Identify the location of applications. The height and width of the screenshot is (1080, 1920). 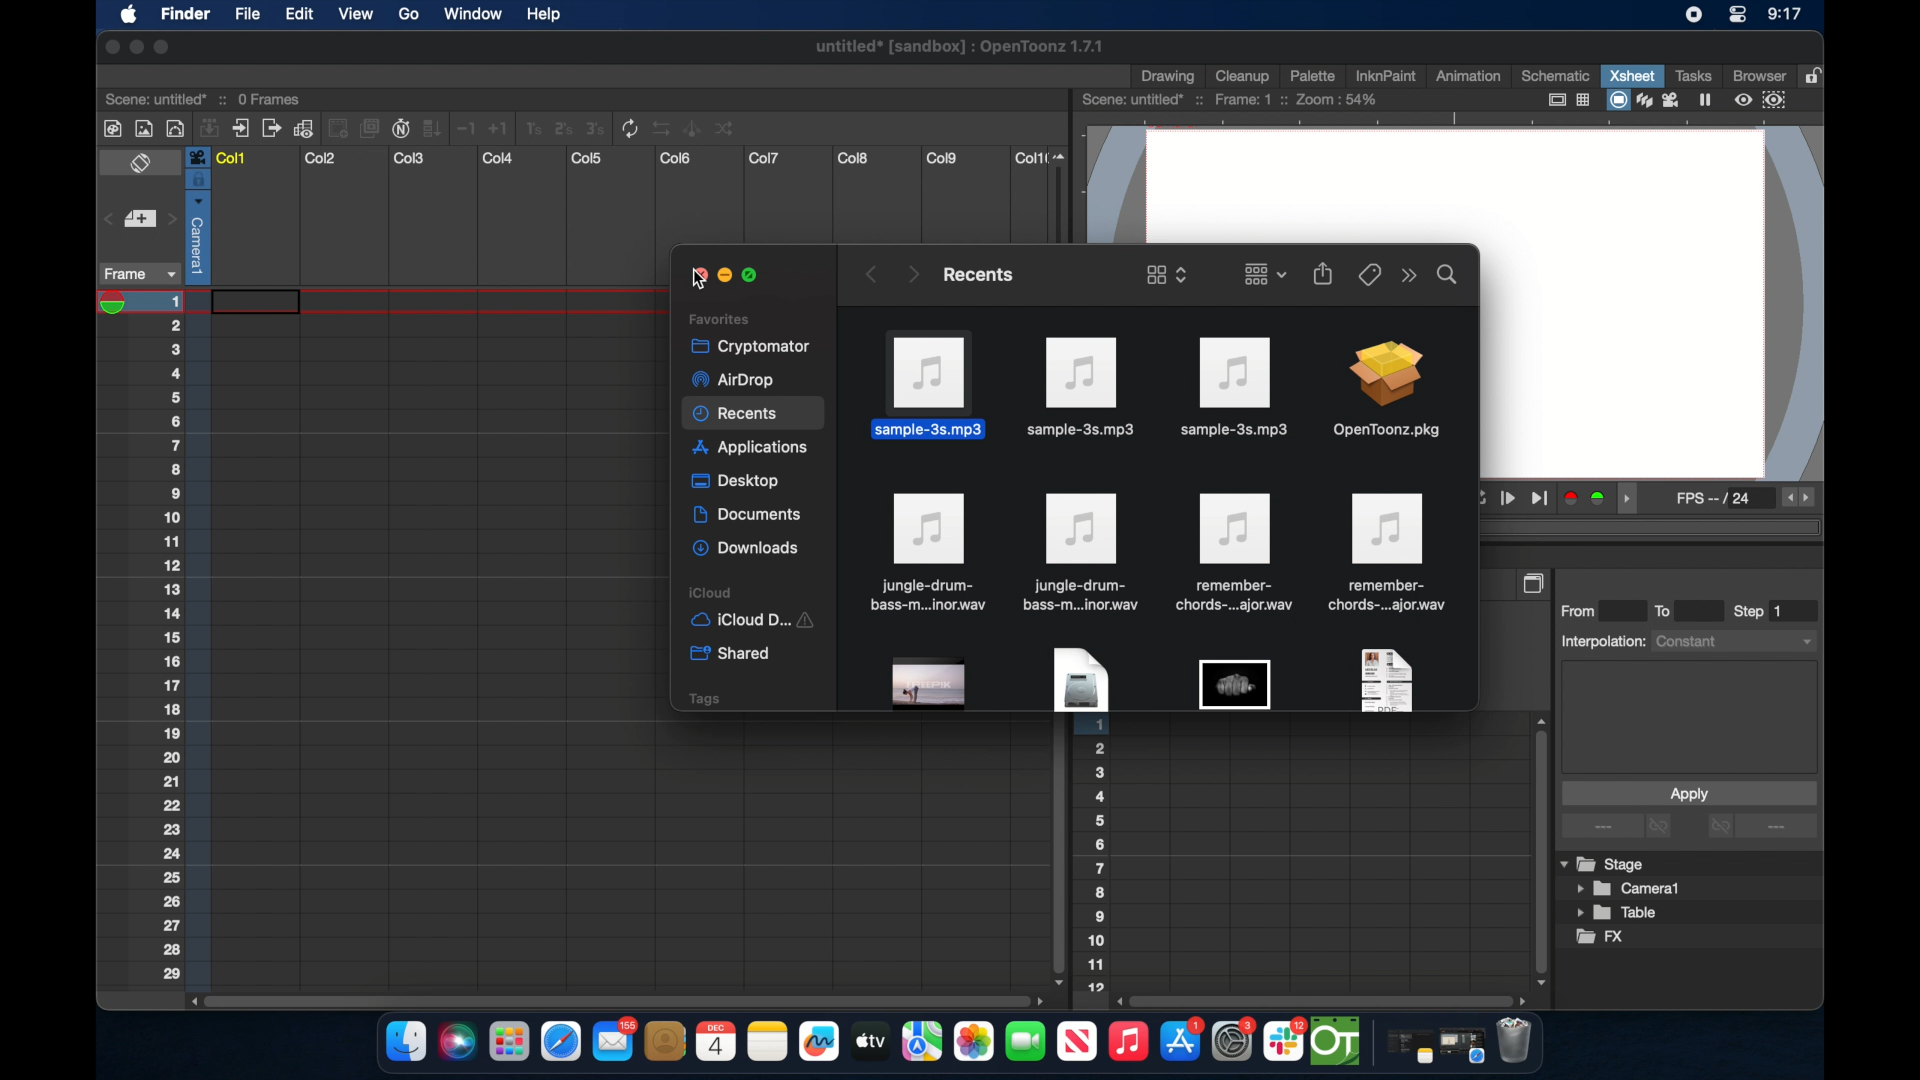
(752, 450).